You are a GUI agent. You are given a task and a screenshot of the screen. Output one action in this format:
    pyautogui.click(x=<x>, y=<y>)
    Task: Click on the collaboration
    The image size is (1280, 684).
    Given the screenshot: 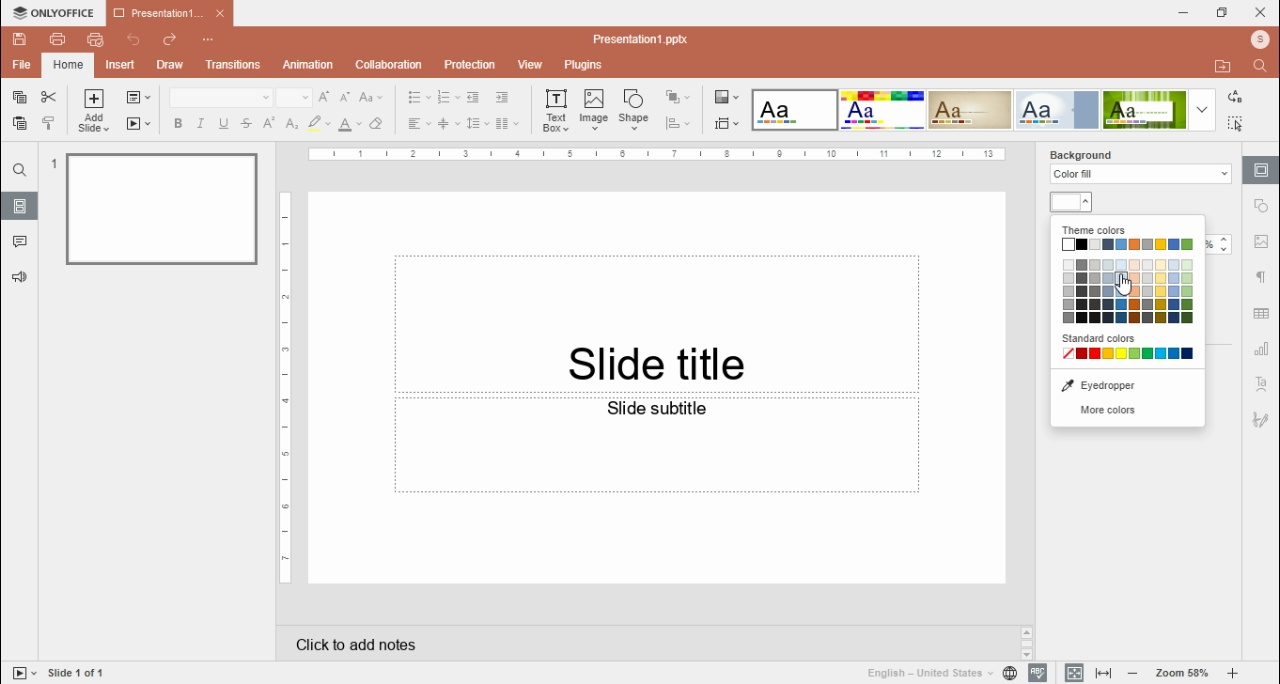 What is the action you would take?
    pyautogui.click(x=389, y=64)
    